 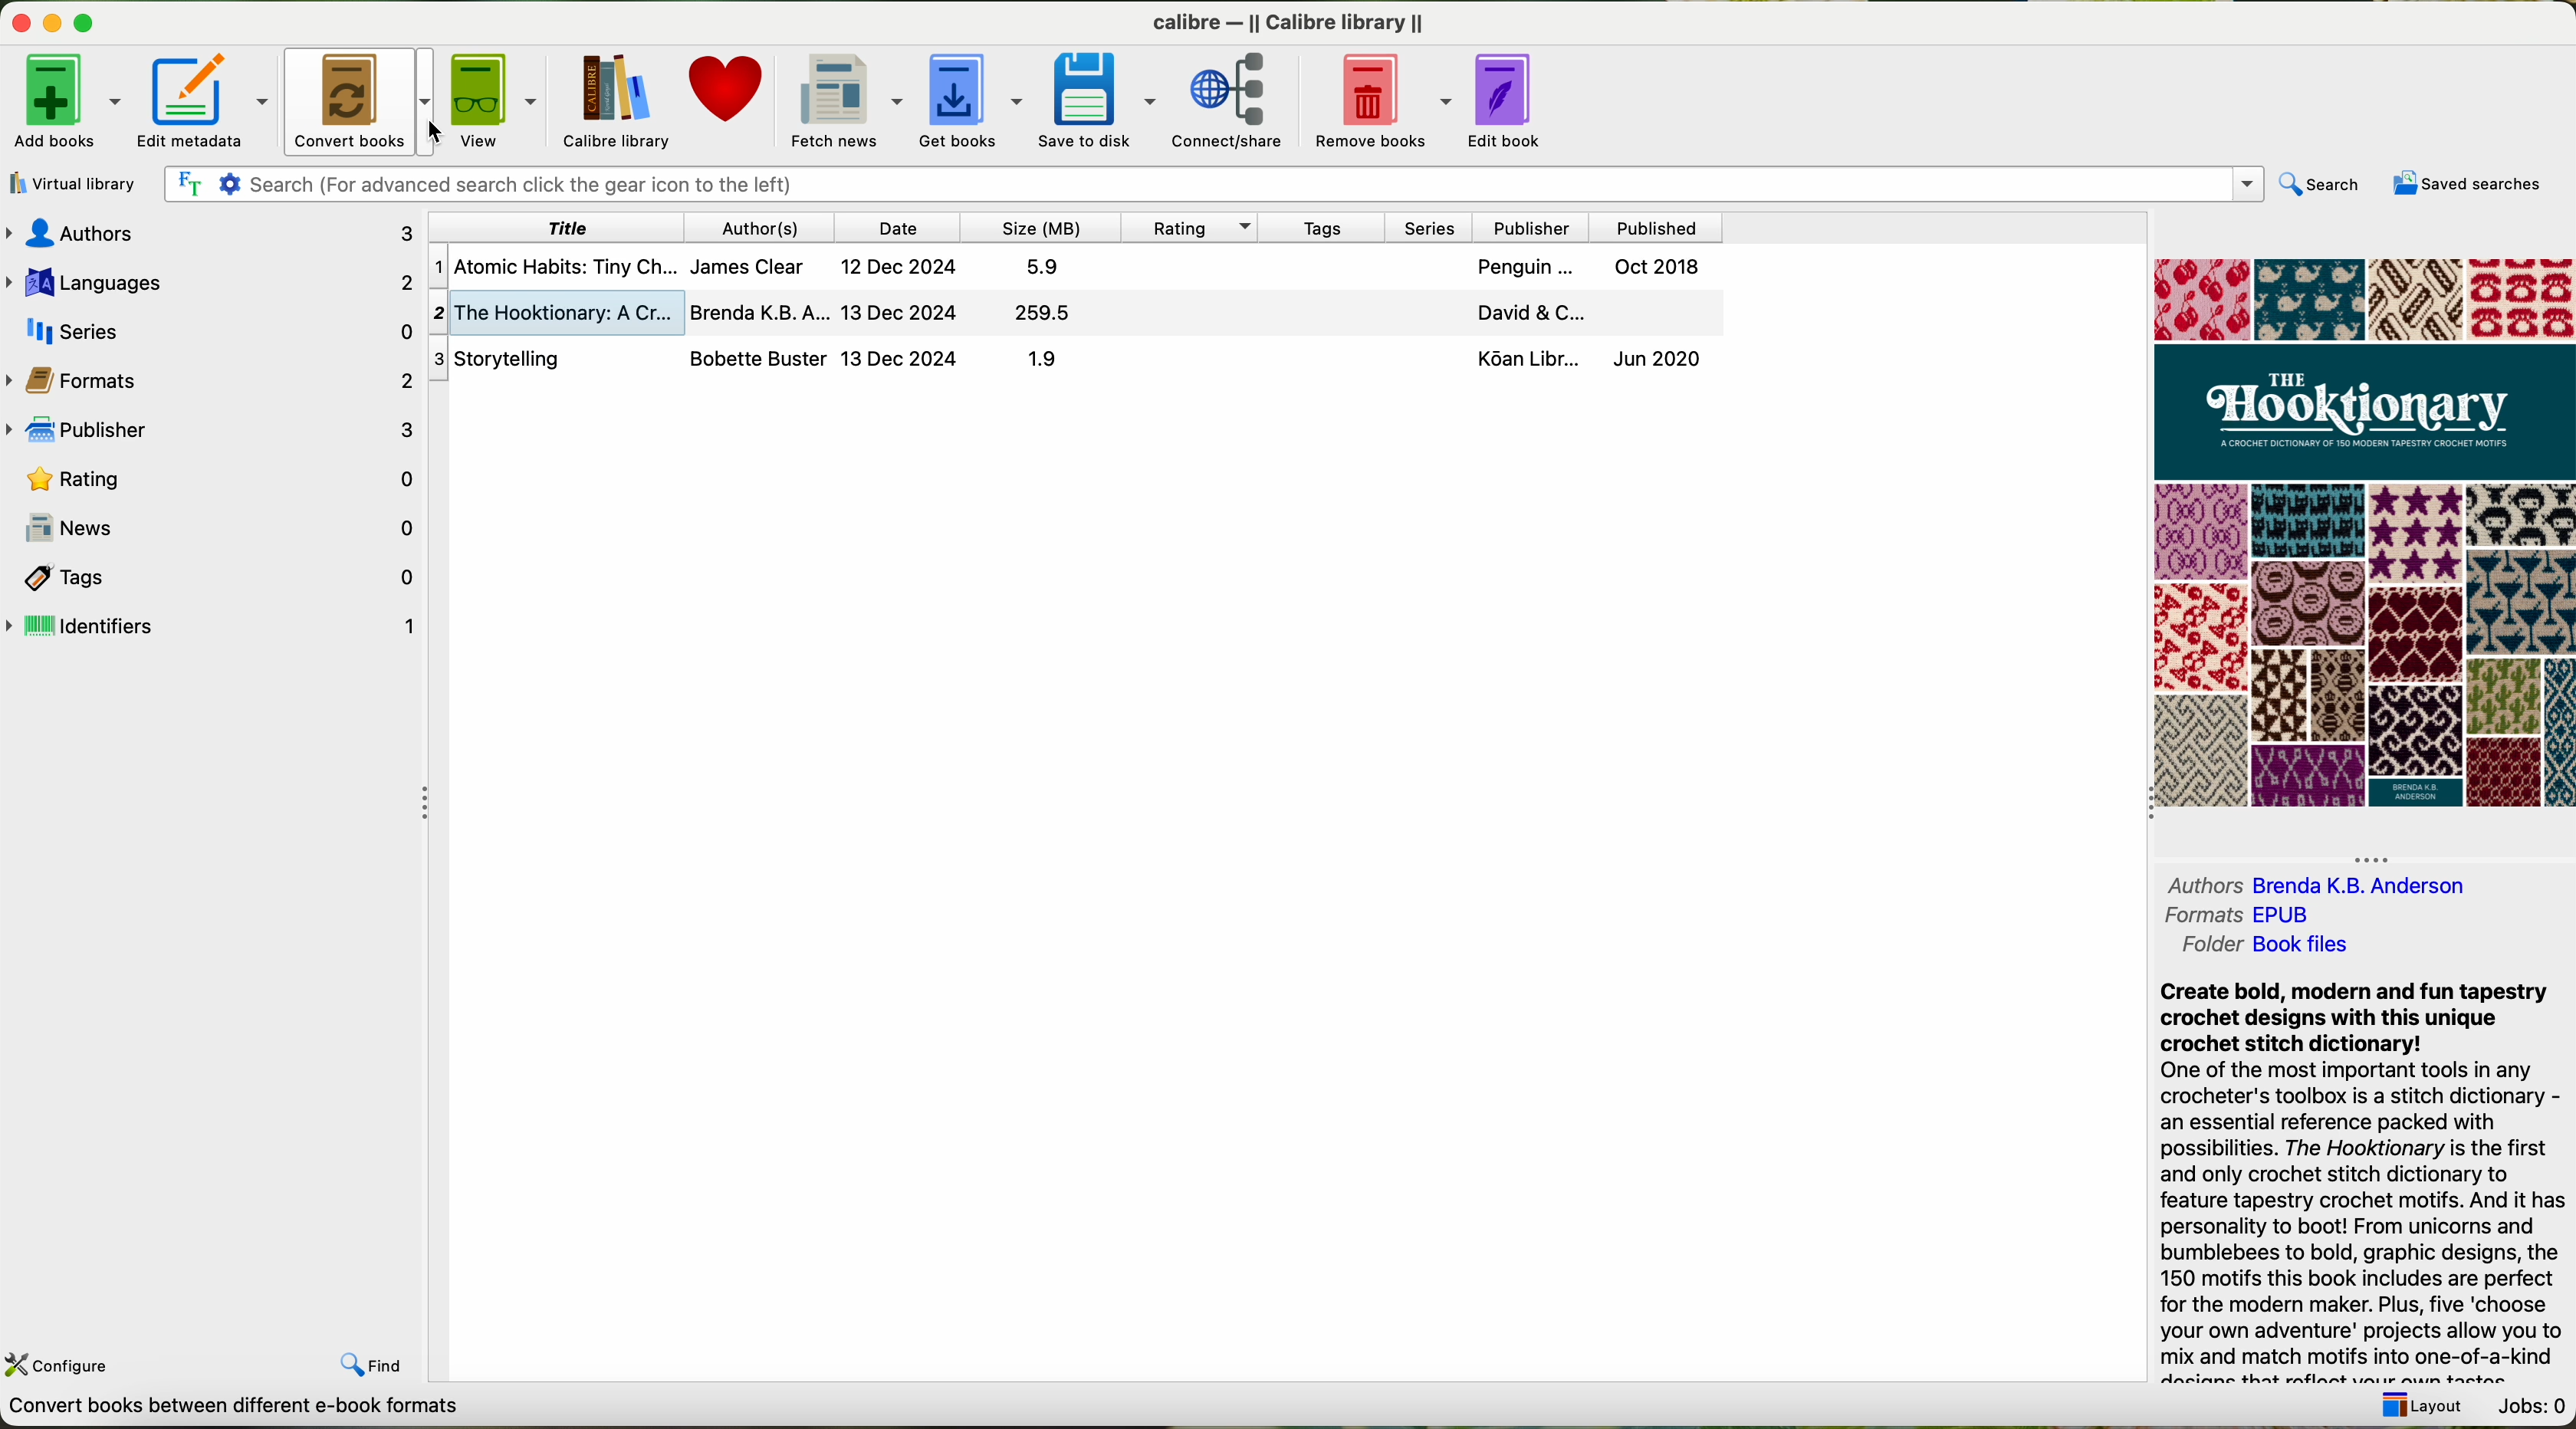 I want to click on fetch news, so click(x=843, y=101).